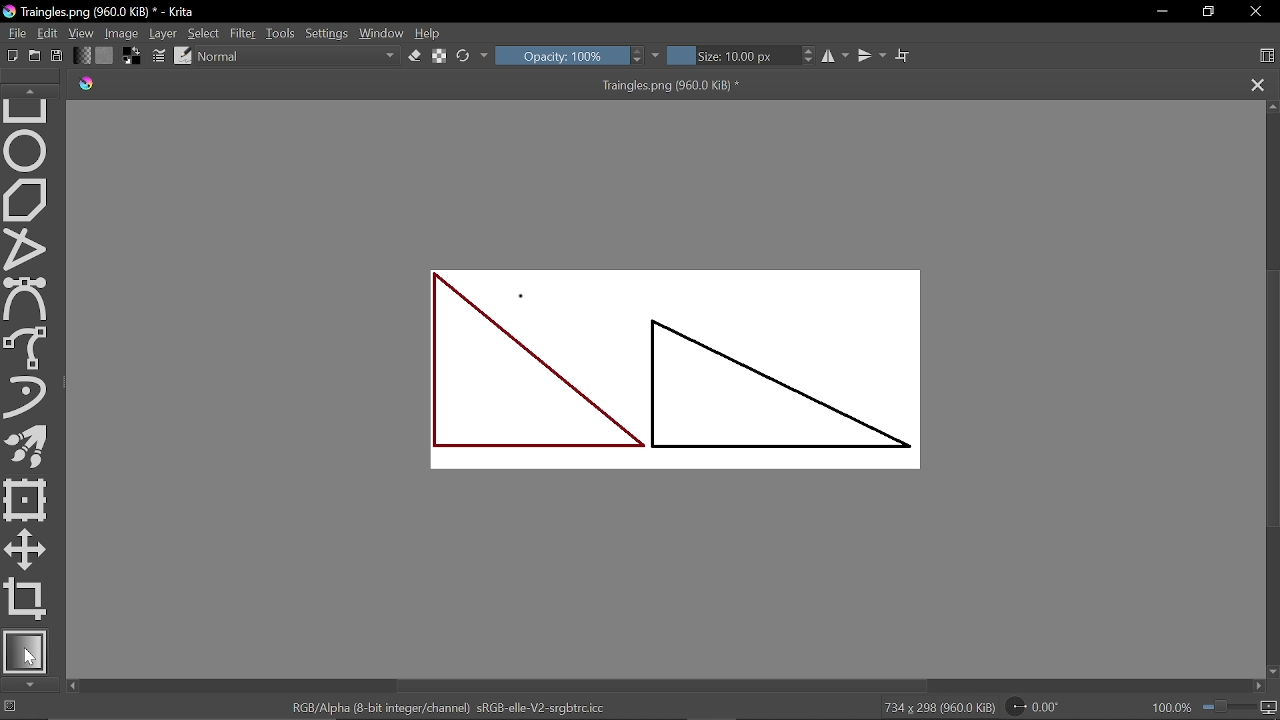 The image size is (1280, 720). I want to click on Move down, so click(1271, 669).